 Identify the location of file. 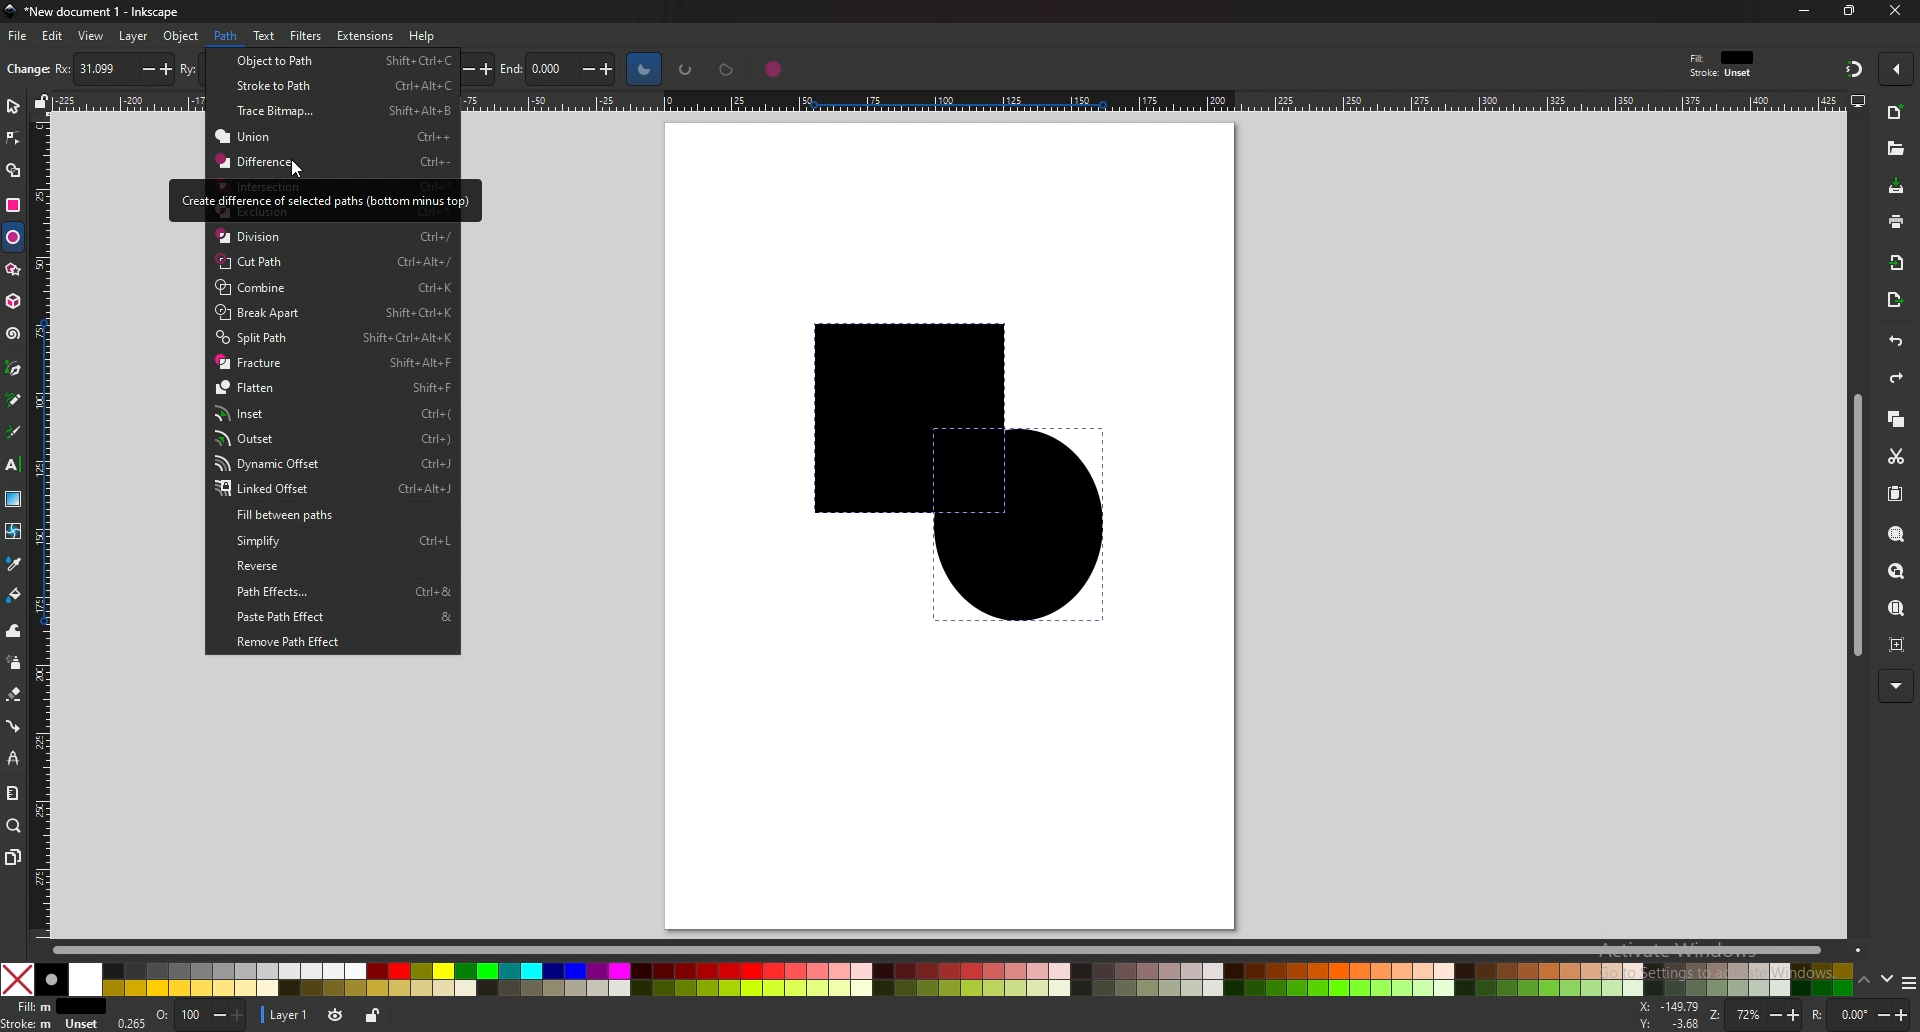
(19, 36).